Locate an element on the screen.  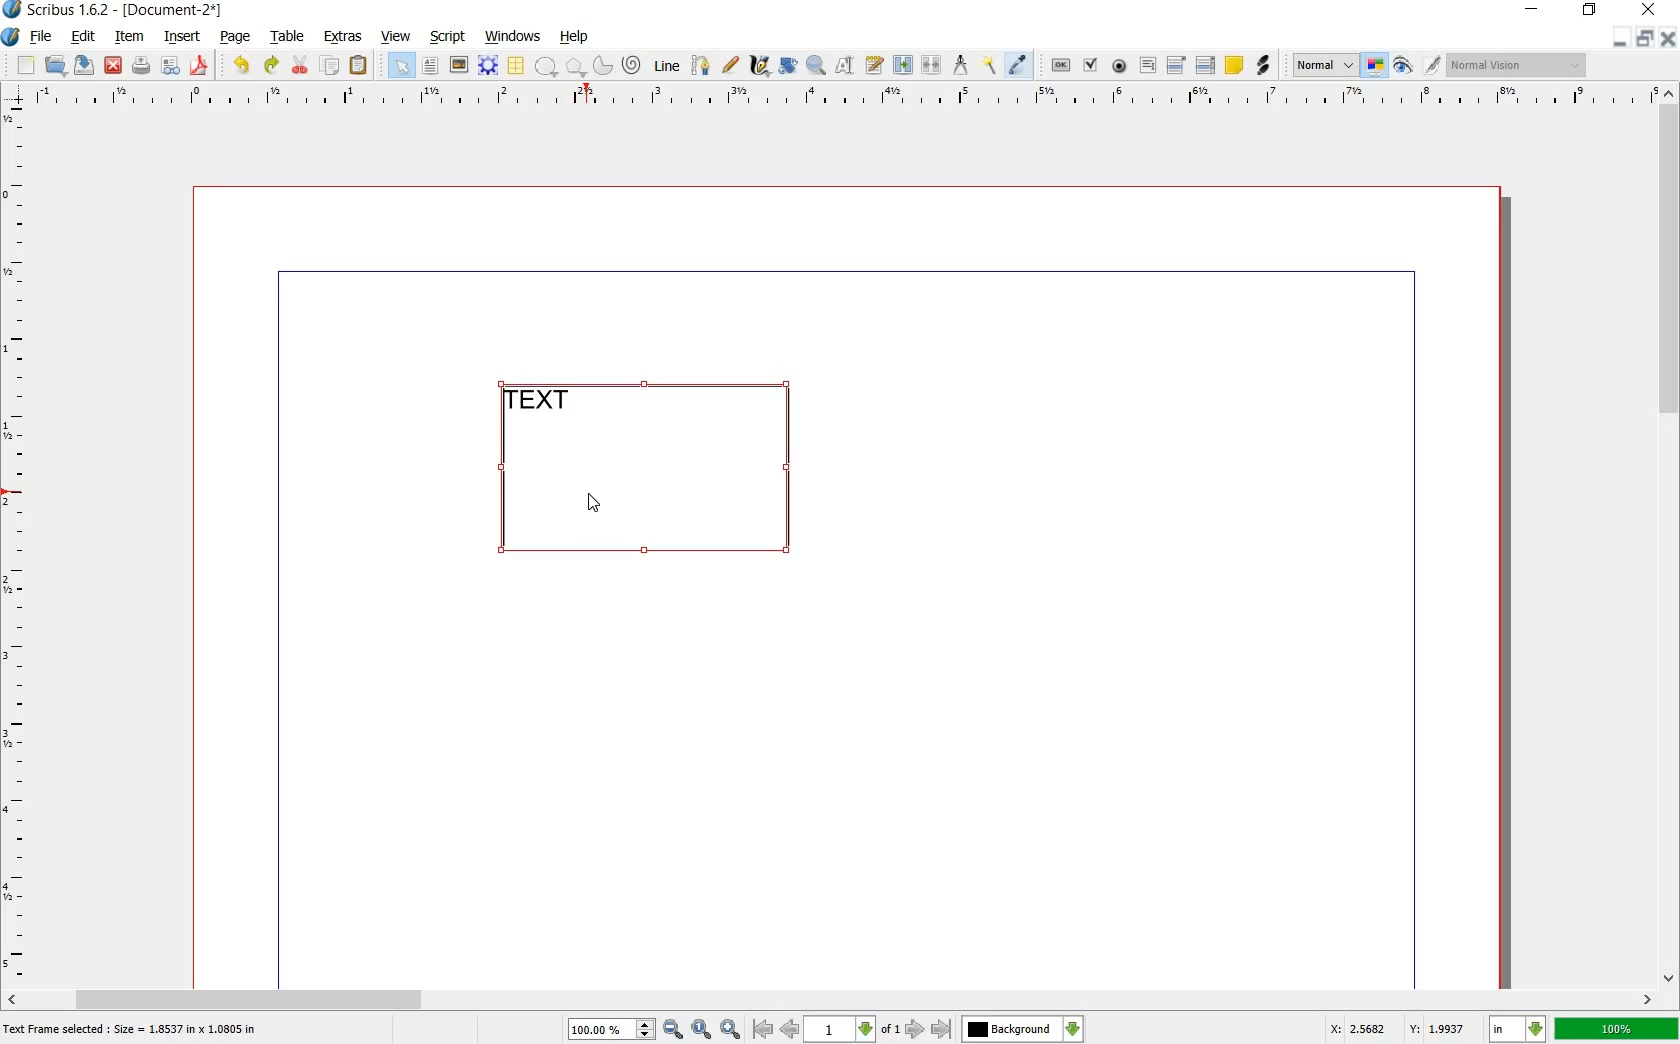
eye dropper is located at coordinates (1019, 66).